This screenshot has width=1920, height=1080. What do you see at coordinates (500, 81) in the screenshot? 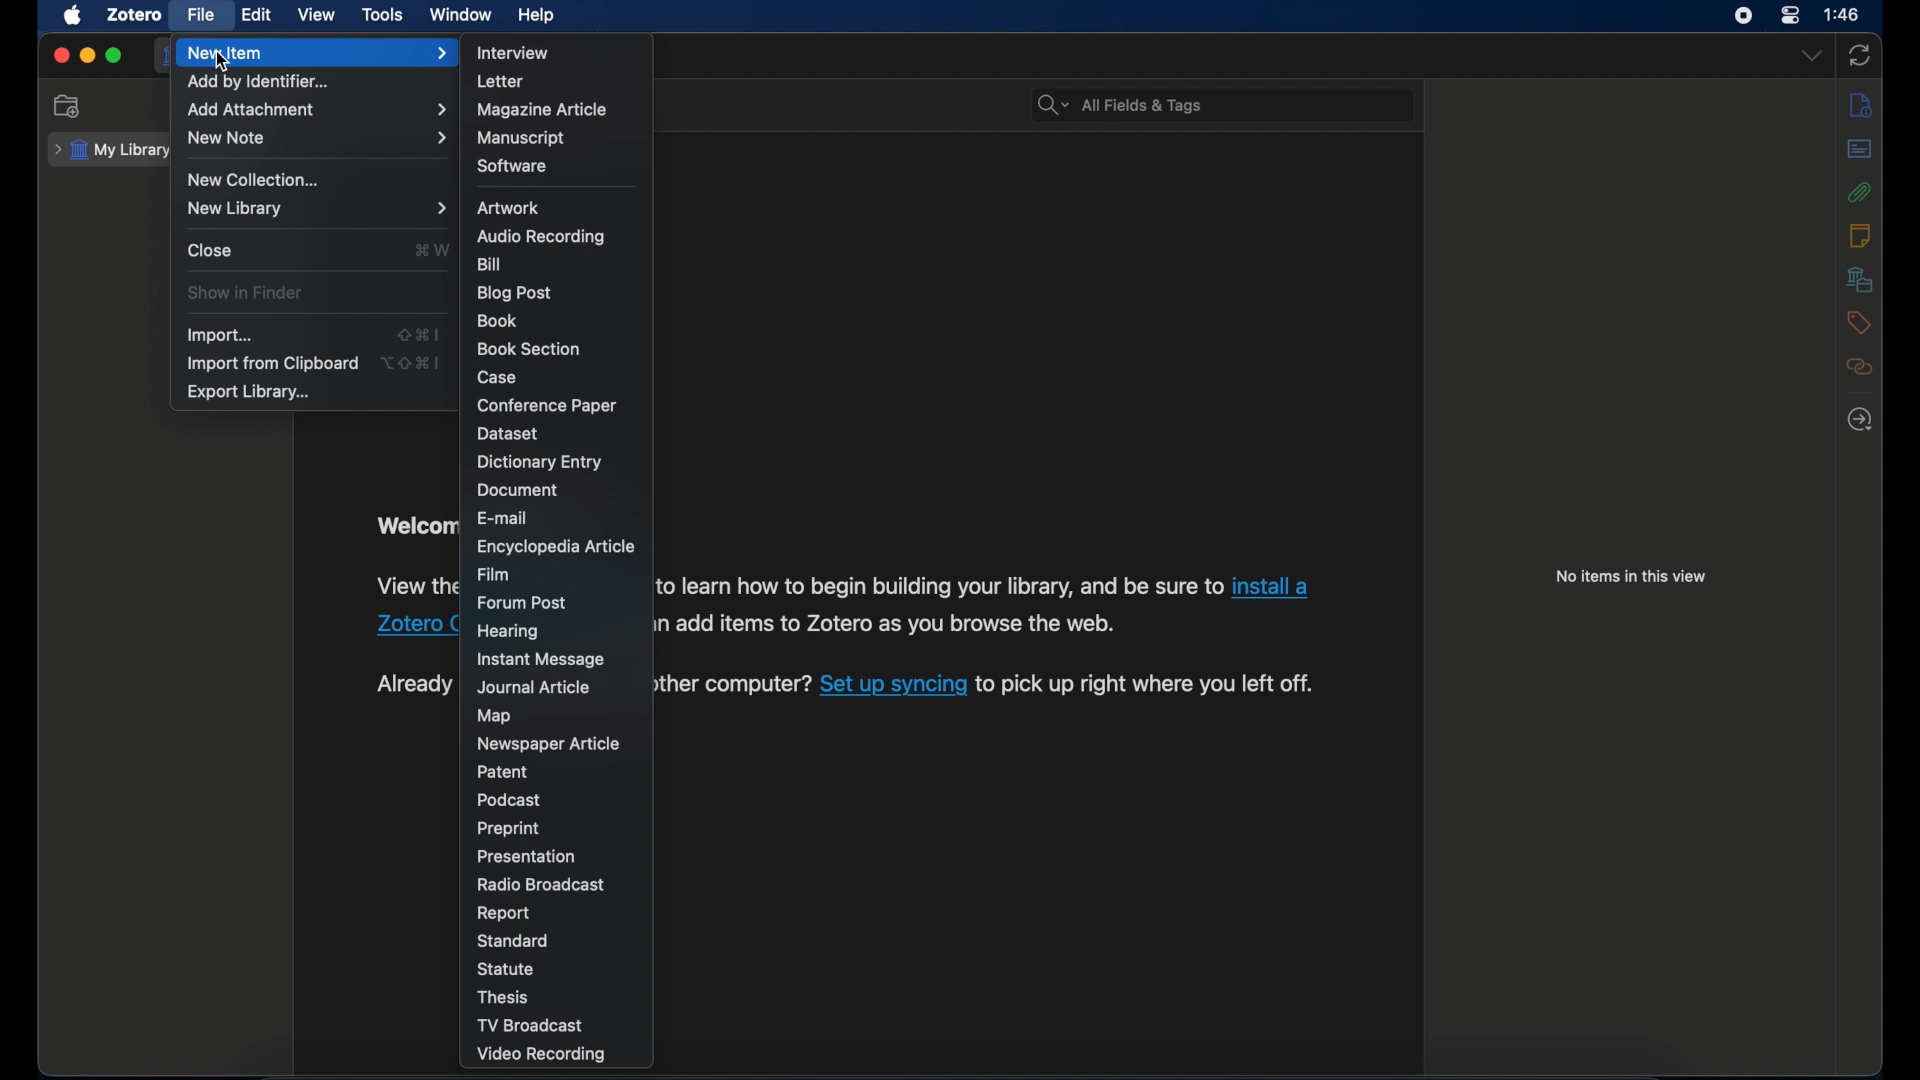
I see `letter` at bounding box center [500, 81].